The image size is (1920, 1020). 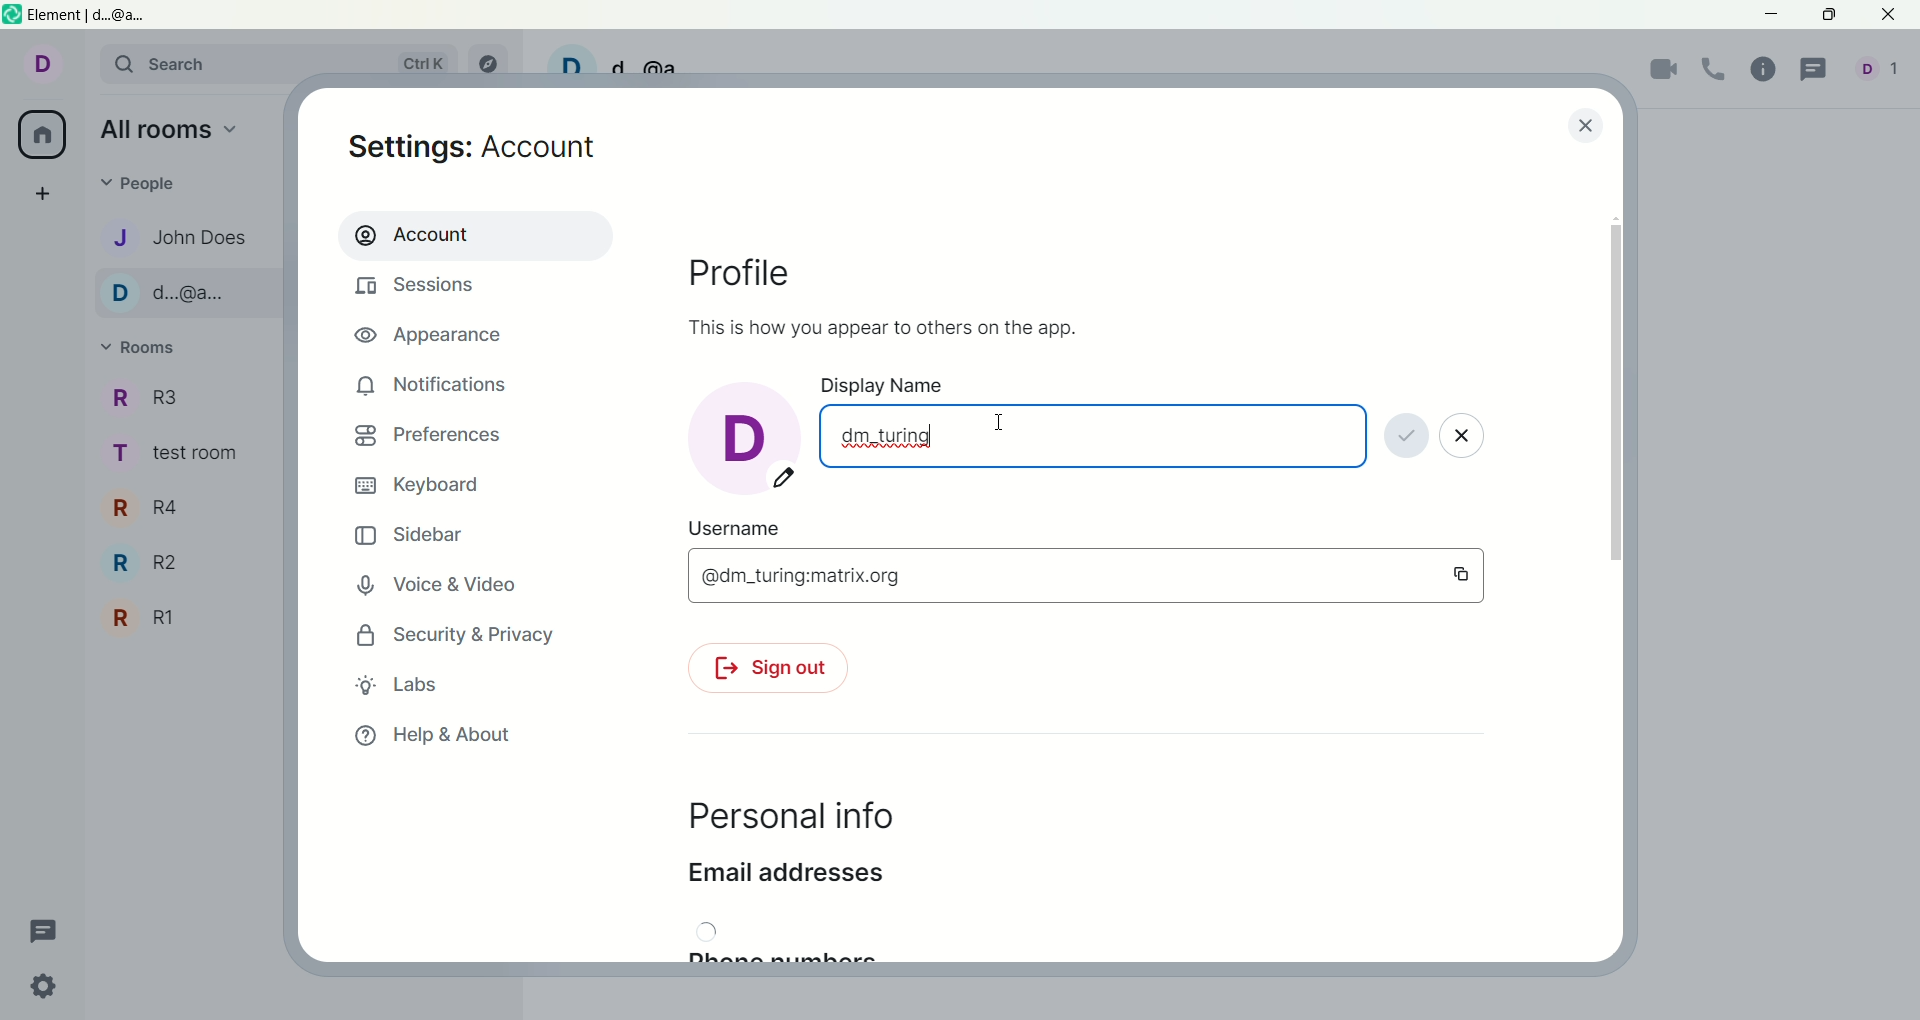 I want to click on video call, so click(x=1665, y=72).